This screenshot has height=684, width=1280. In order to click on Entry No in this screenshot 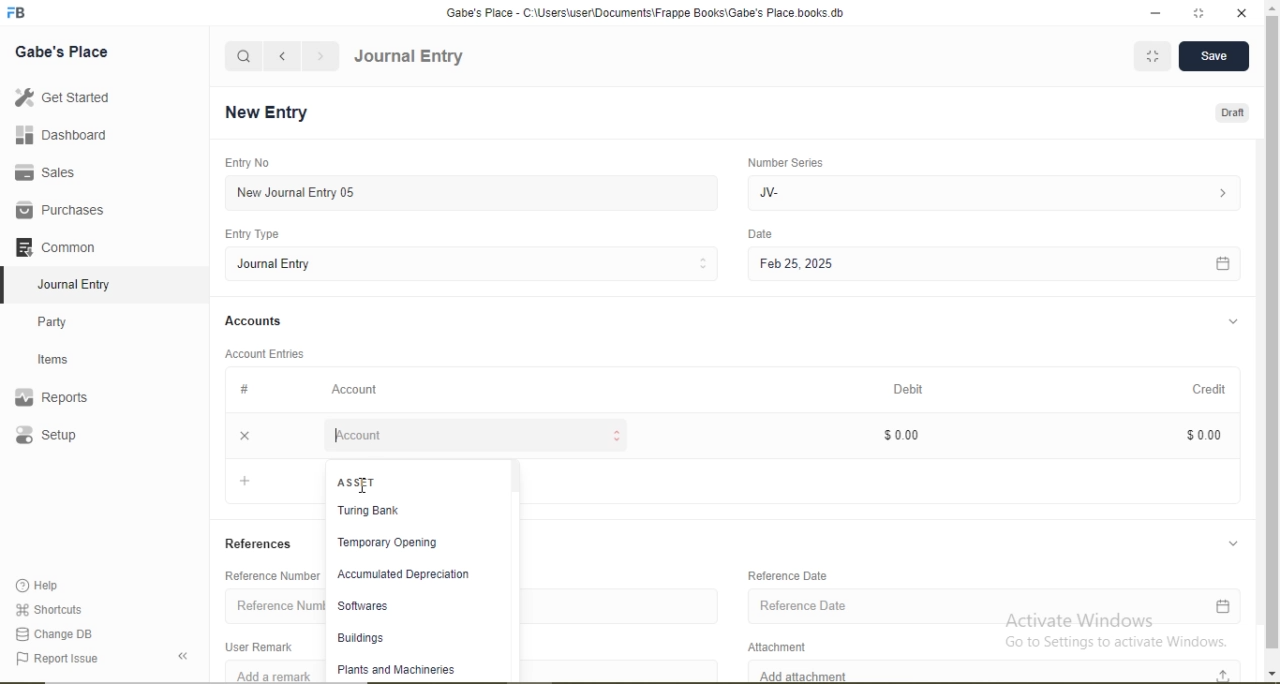, I will do `click(244, 162)`.